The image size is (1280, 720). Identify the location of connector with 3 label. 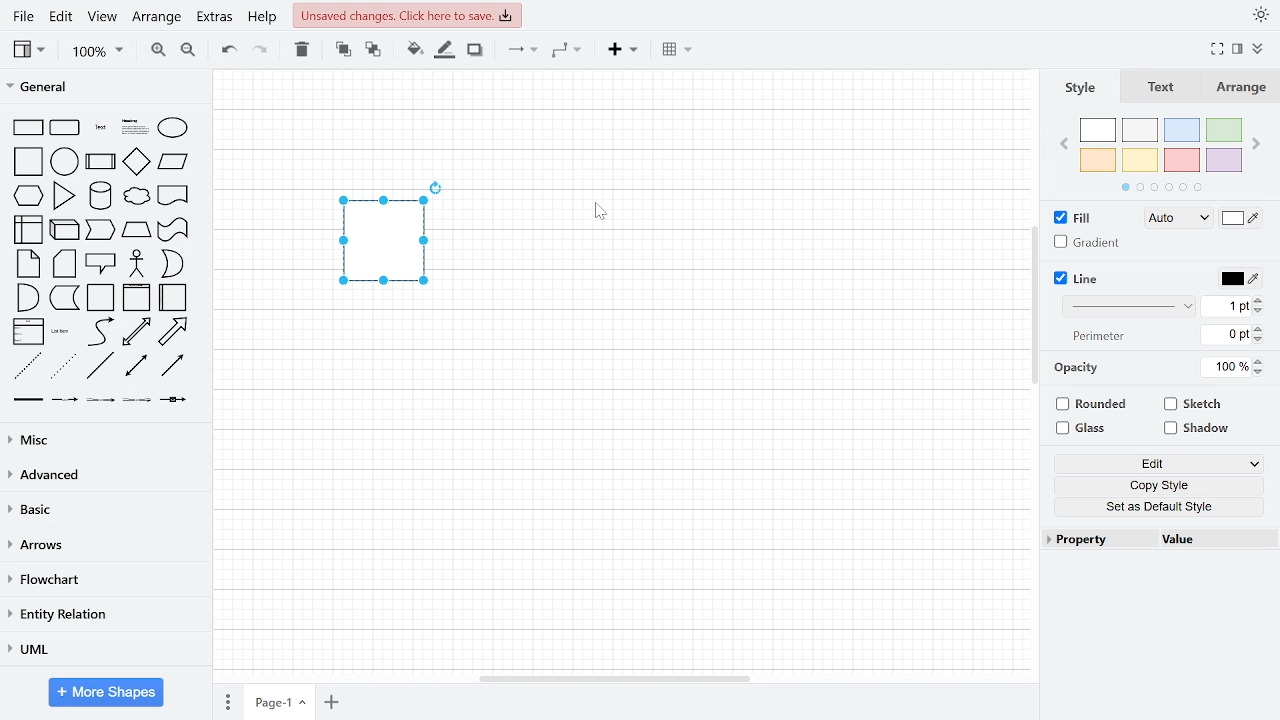
(137, 402).